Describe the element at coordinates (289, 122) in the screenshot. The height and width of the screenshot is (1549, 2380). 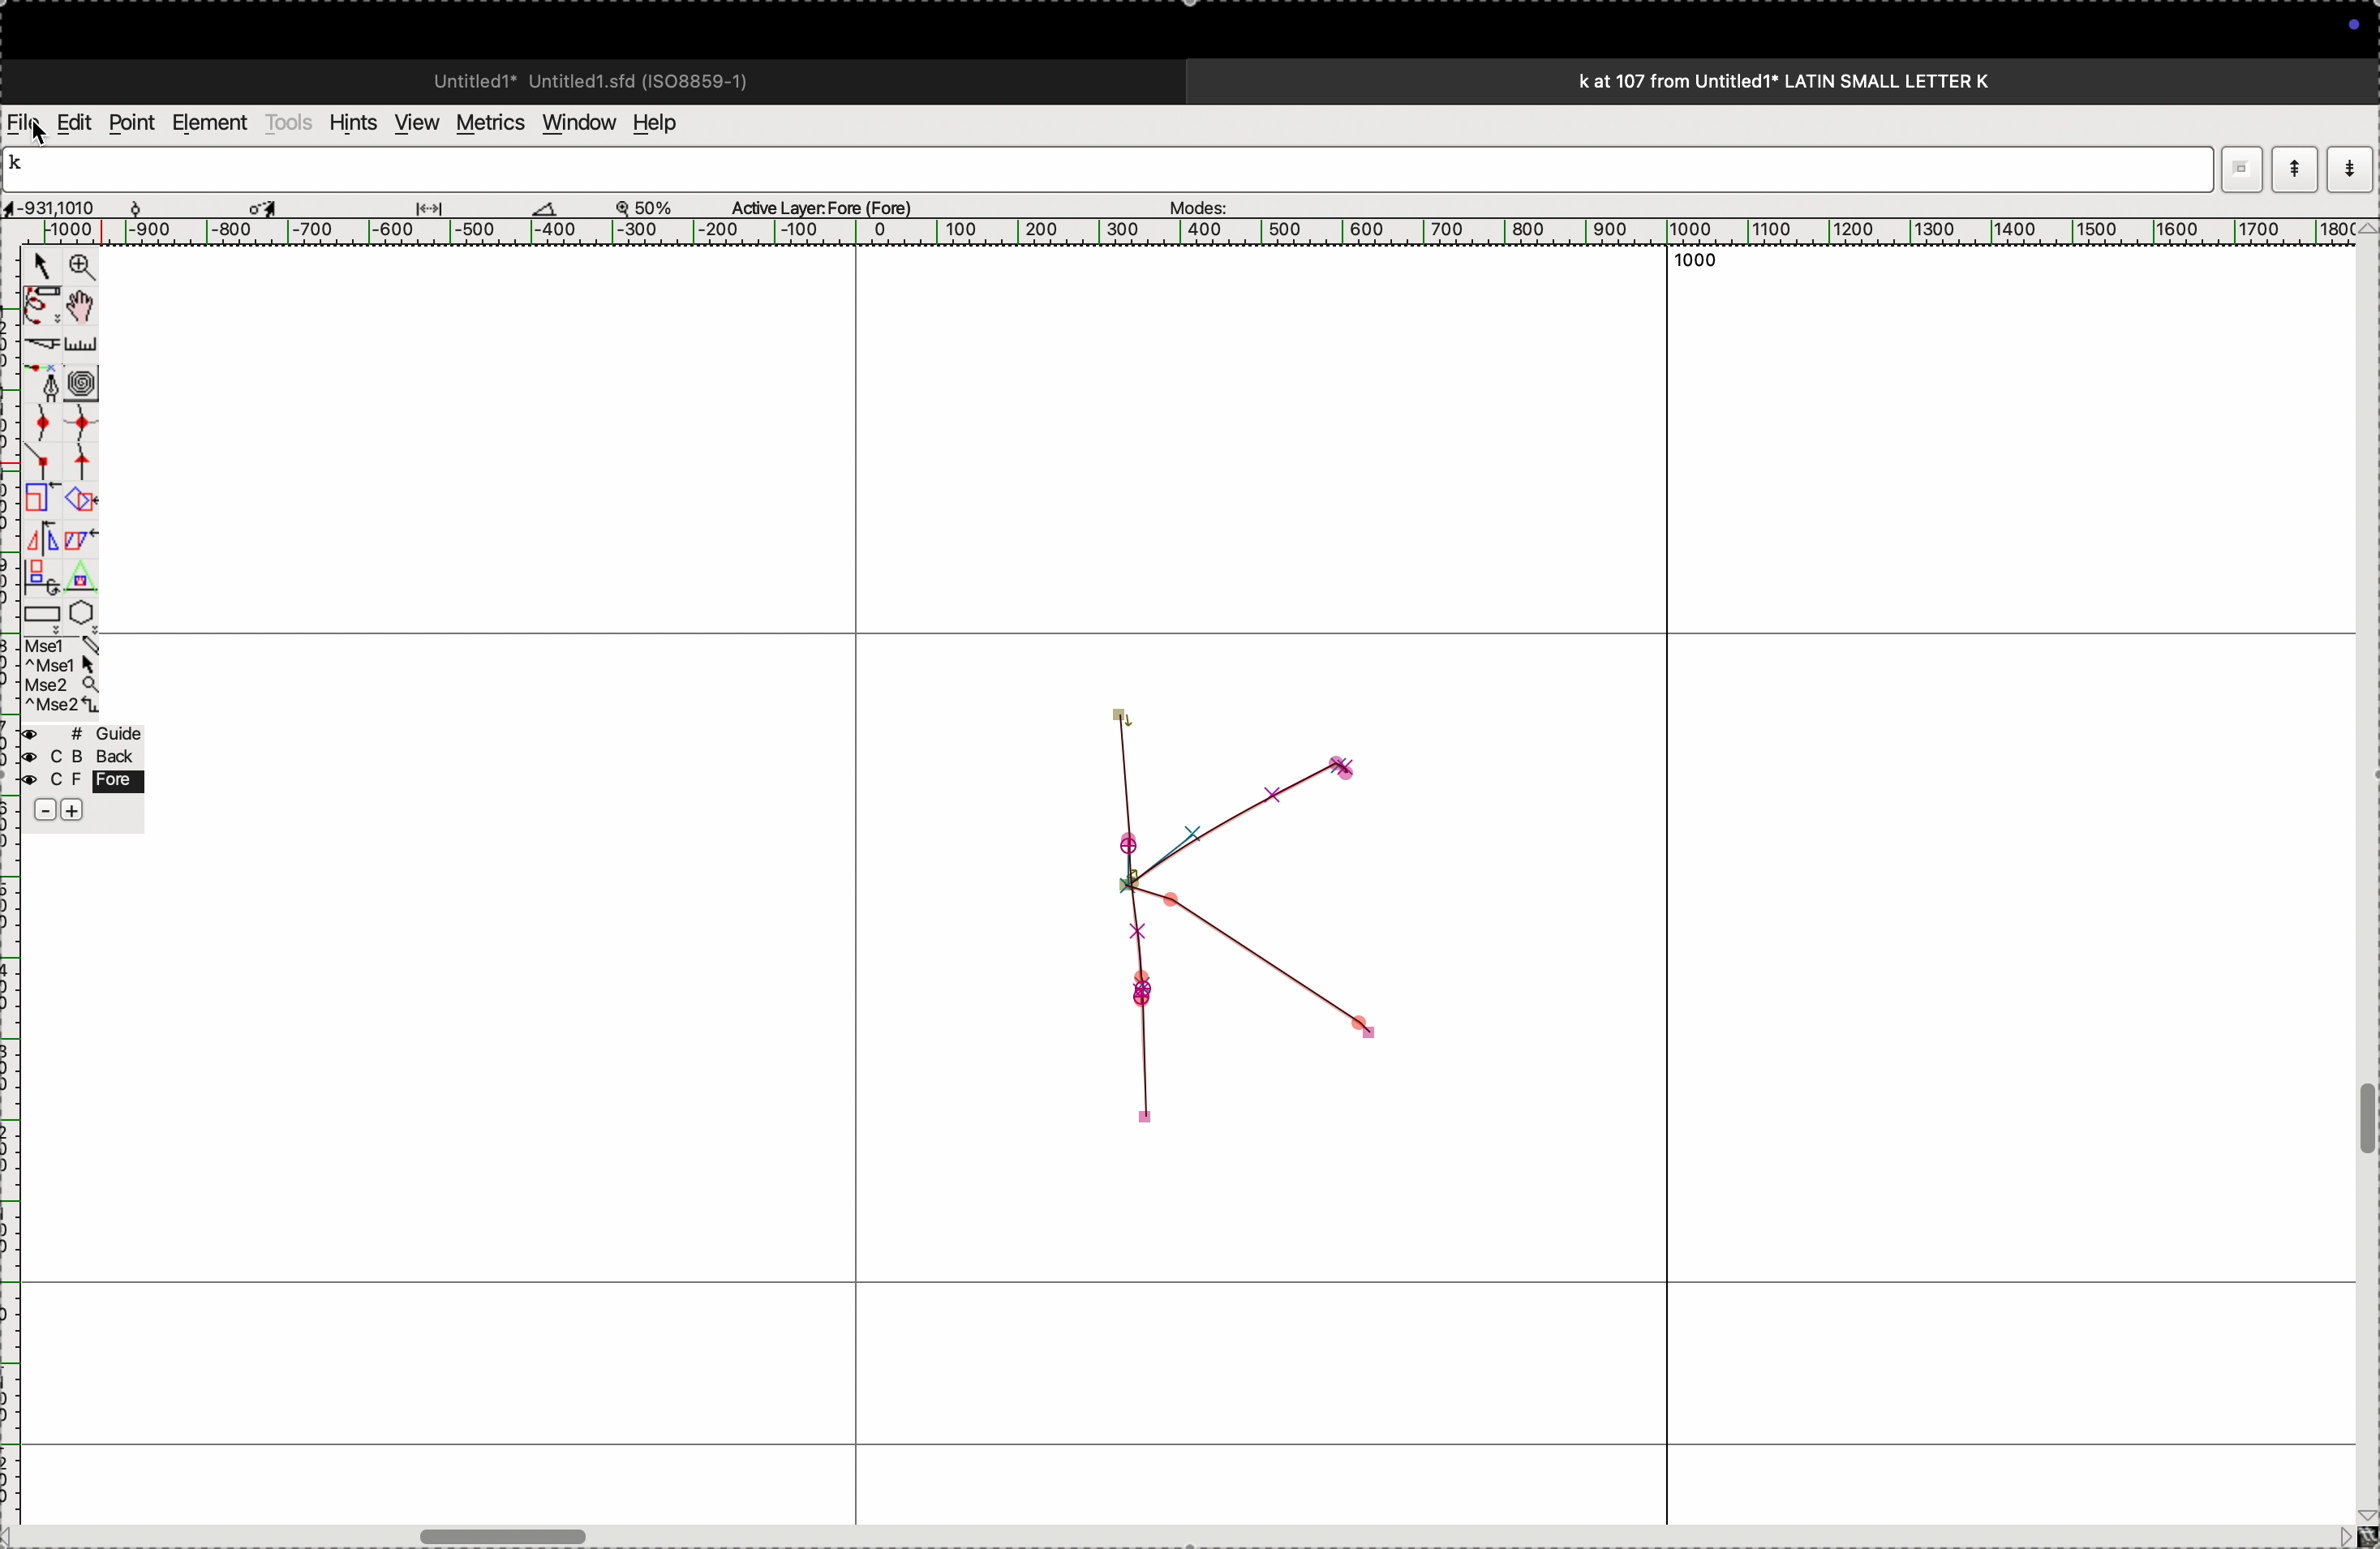
I see `tools` at that location.